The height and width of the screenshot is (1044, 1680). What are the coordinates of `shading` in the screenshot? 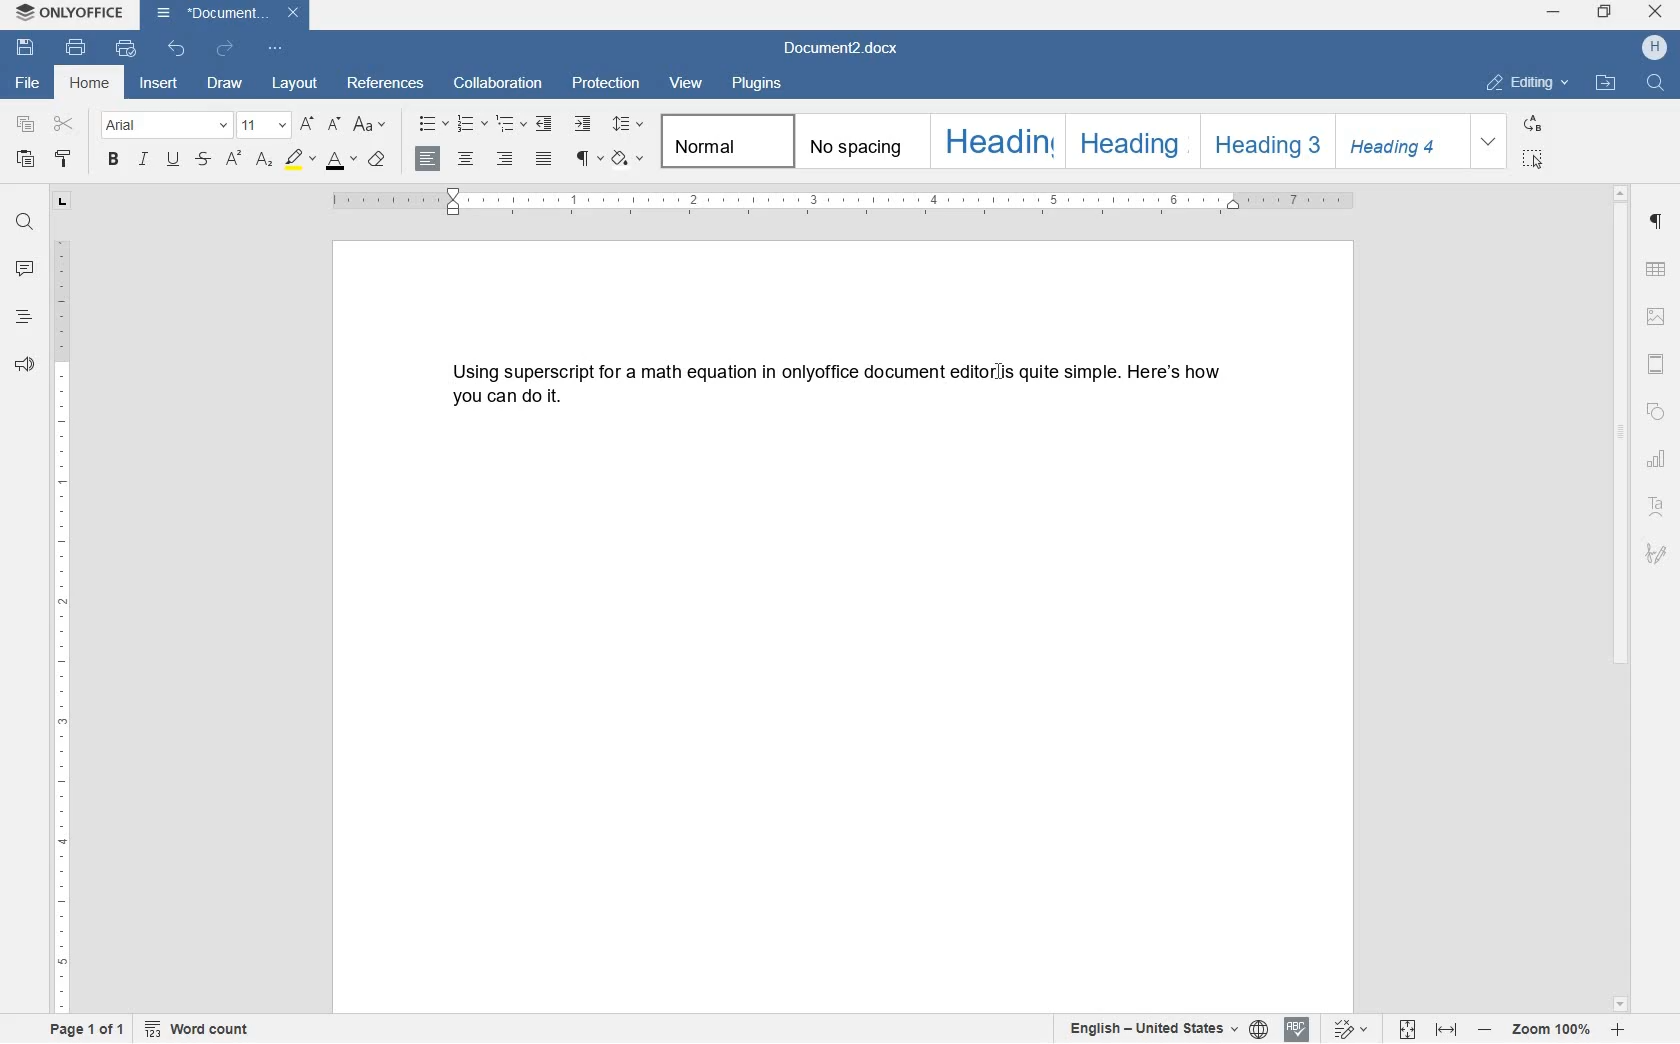 It's located at (627, 160).